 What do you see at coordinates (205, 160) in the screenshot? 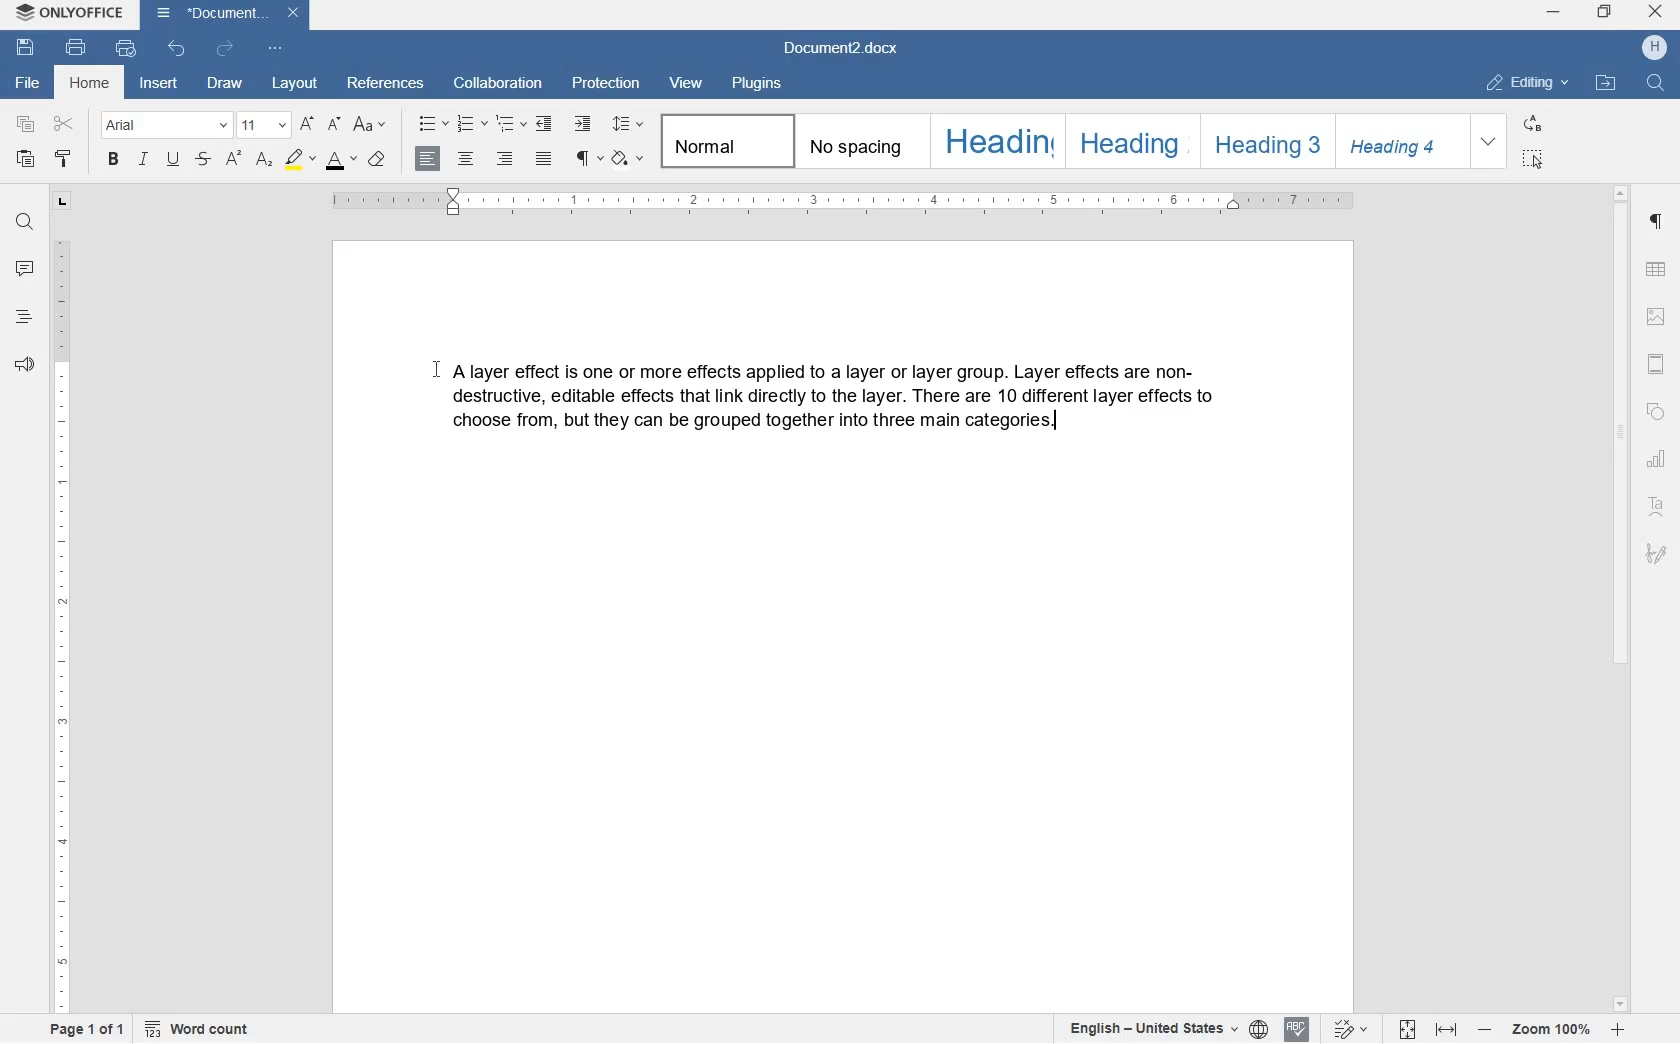
I see `strikethrough` at bounding box center [205, 160].